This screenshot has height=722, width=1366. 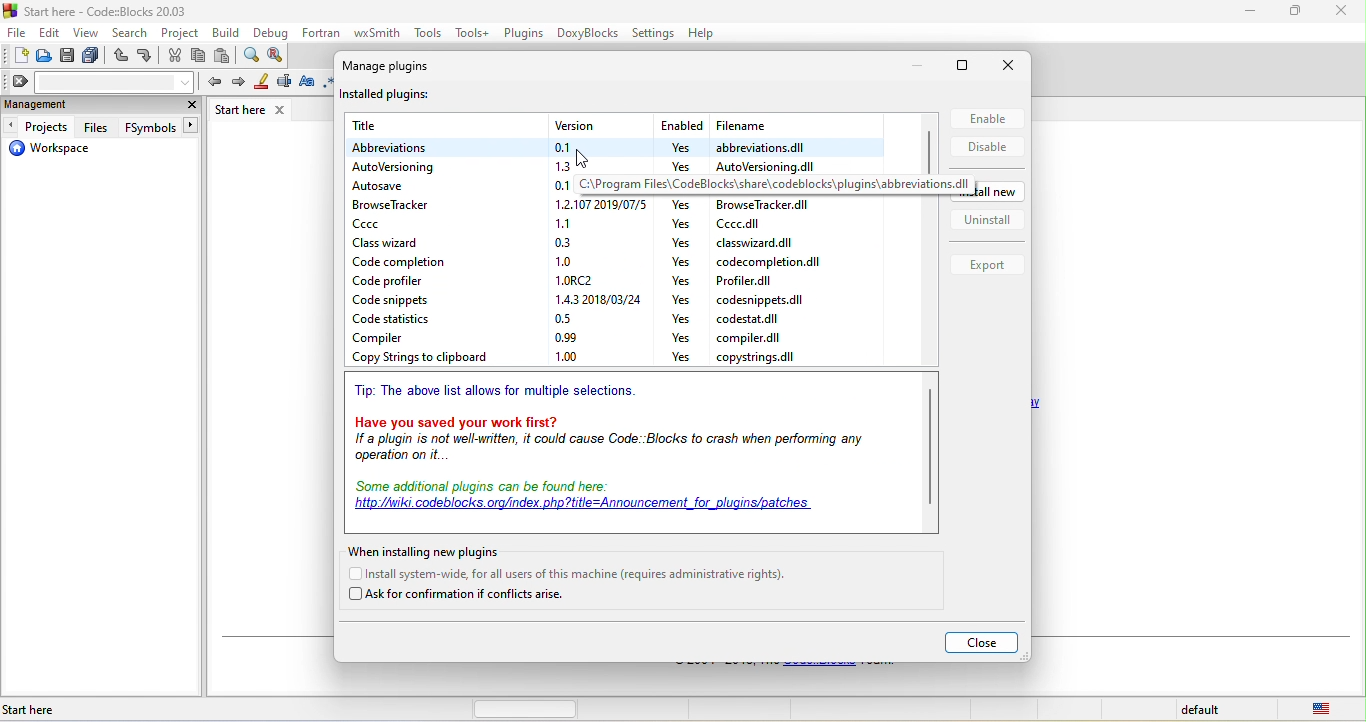 What do you see at coordinates (391, 300) in the screenshot?
I see `code snippets` at bounding box center [391, 300].